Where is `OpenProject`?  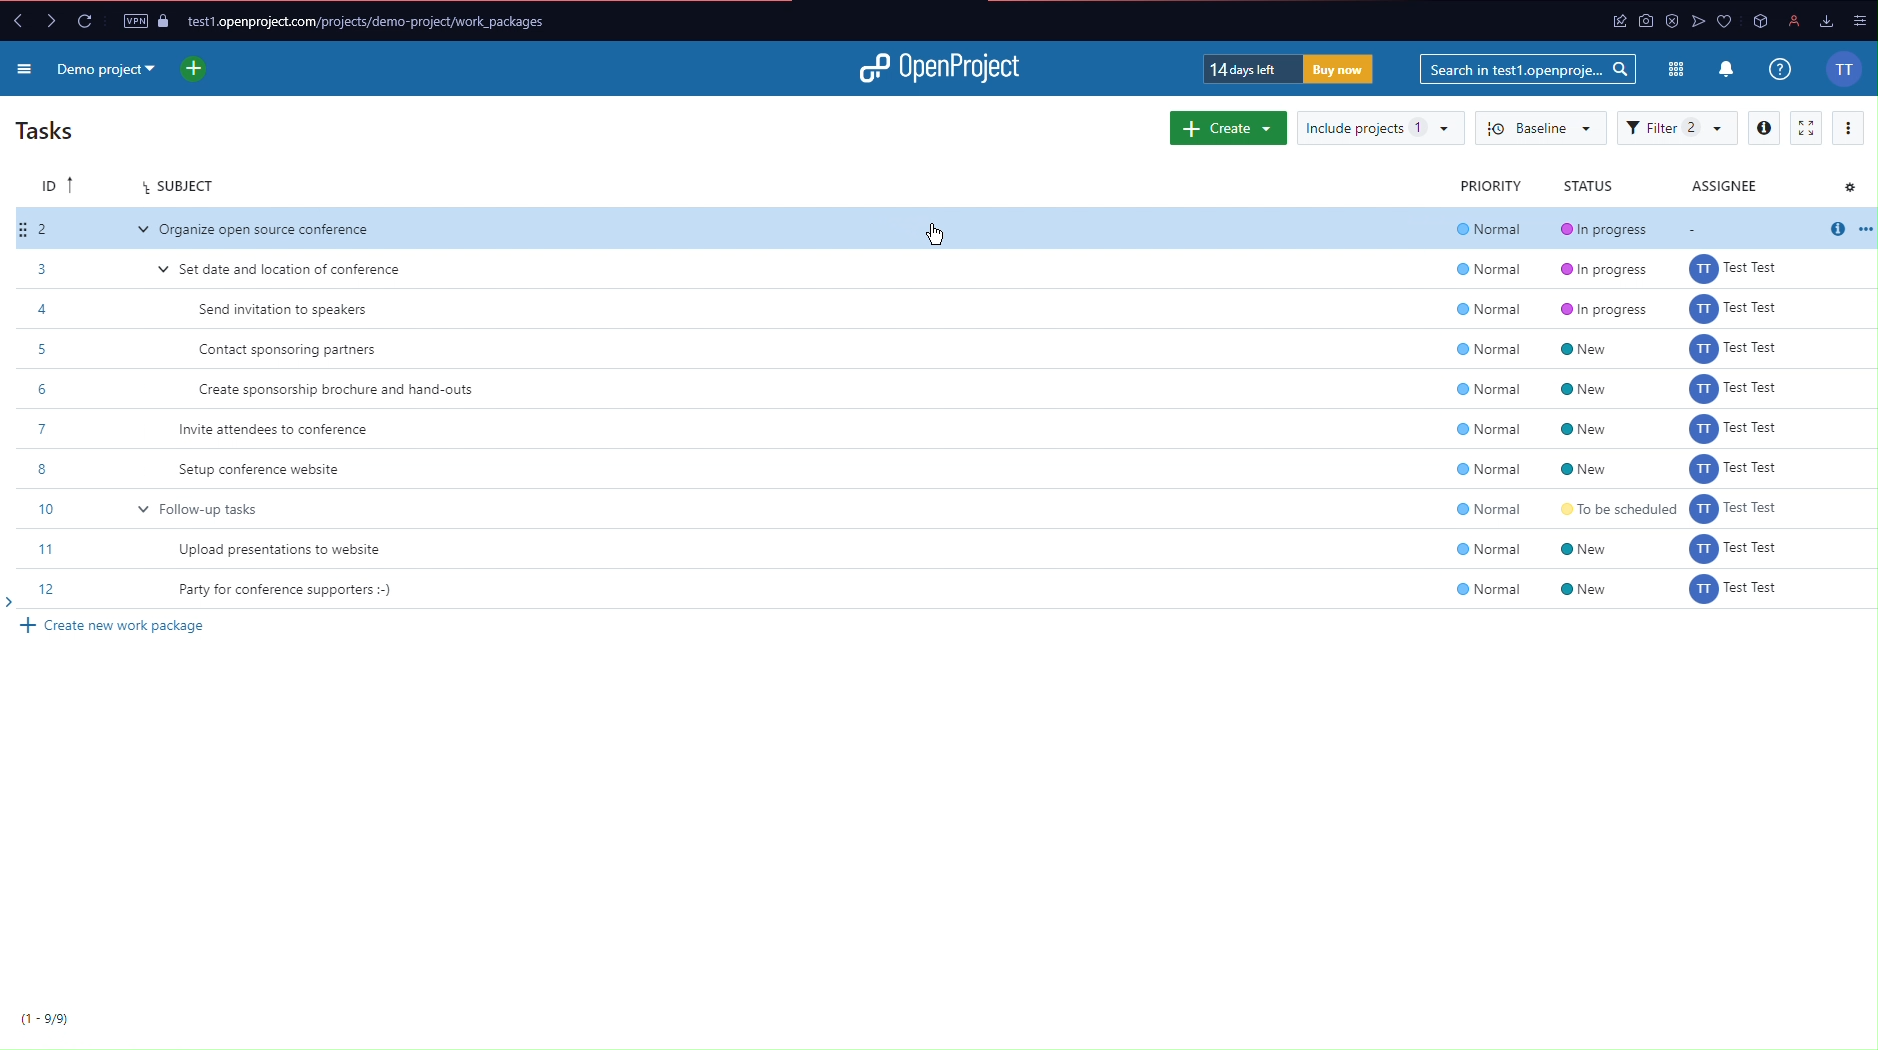
OpenProject is located at coordinates (941, 71).